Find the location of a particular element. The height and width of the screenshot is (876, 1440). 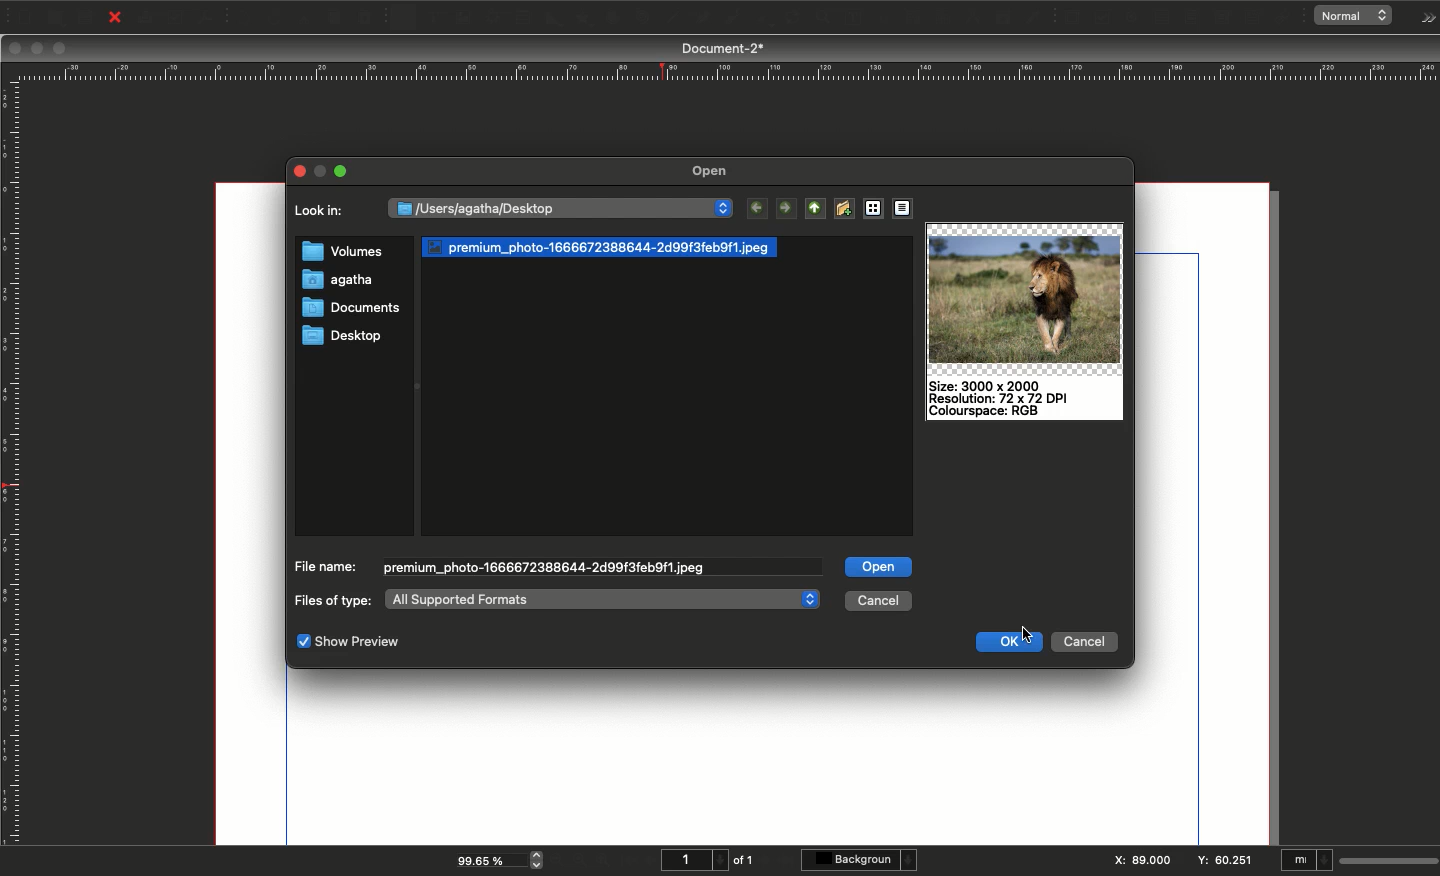

premium_photo-1666672388644-2d99f3feb9f1.jpeg is located at coordinates (604, 246).